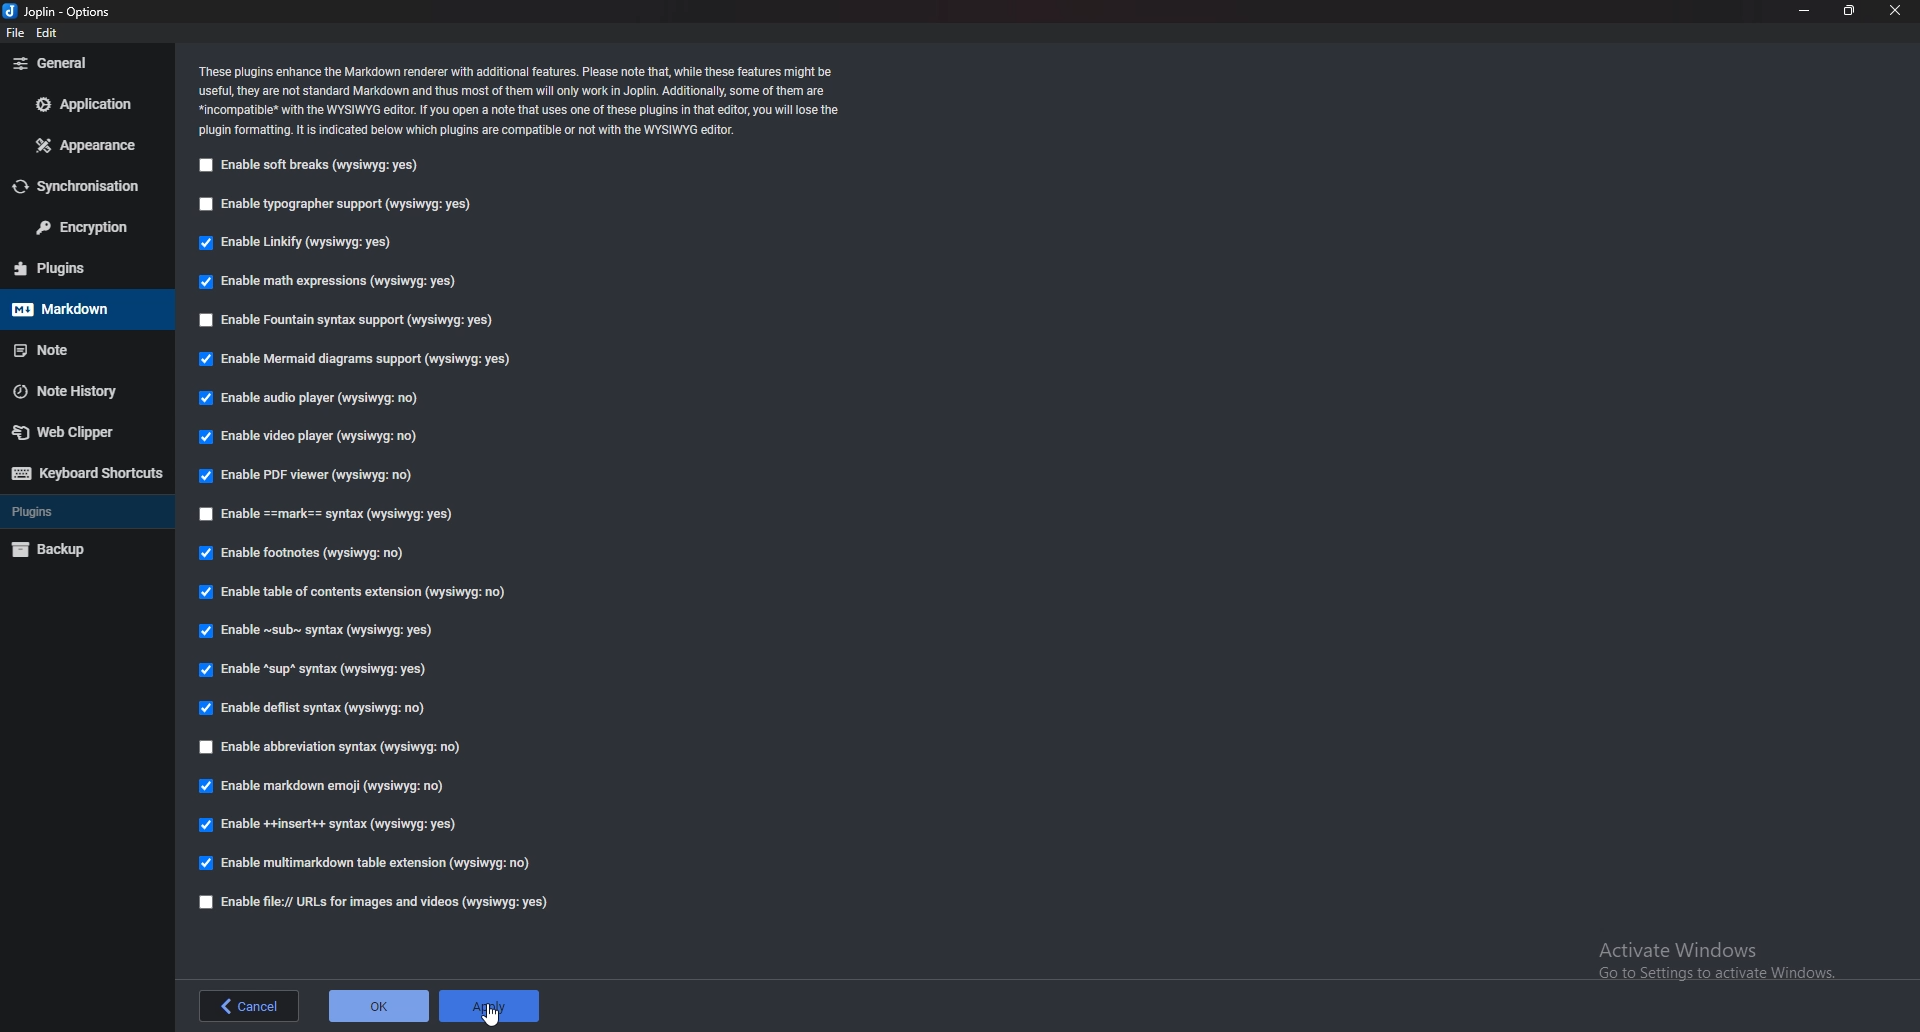 The width and height of the screenshot is (1920, 1032). What do you see at coordinates (77, 347) in the screenshot?
I see `note` at bounding box center [77, 347].